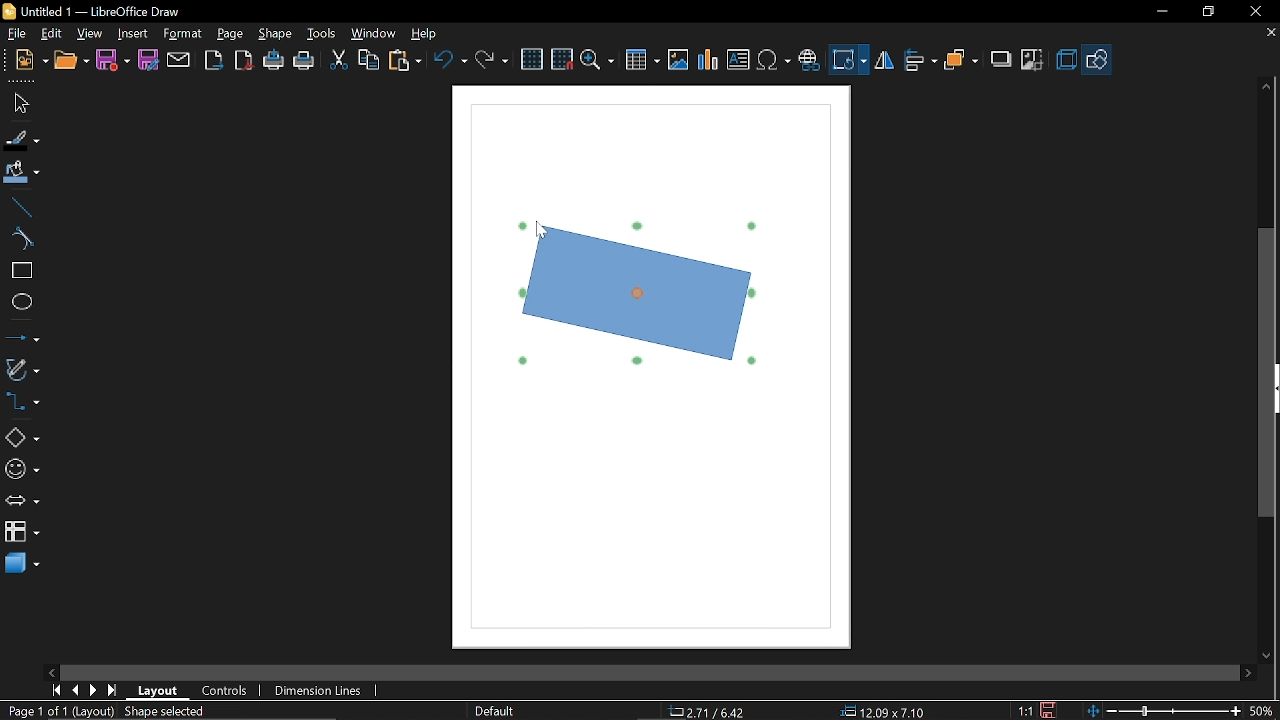 Image resolution: width=1280 pixels, height=720 pixels. Describe the element at coordinates (338, 61) in the screenshot. I see `Cut` at that location.